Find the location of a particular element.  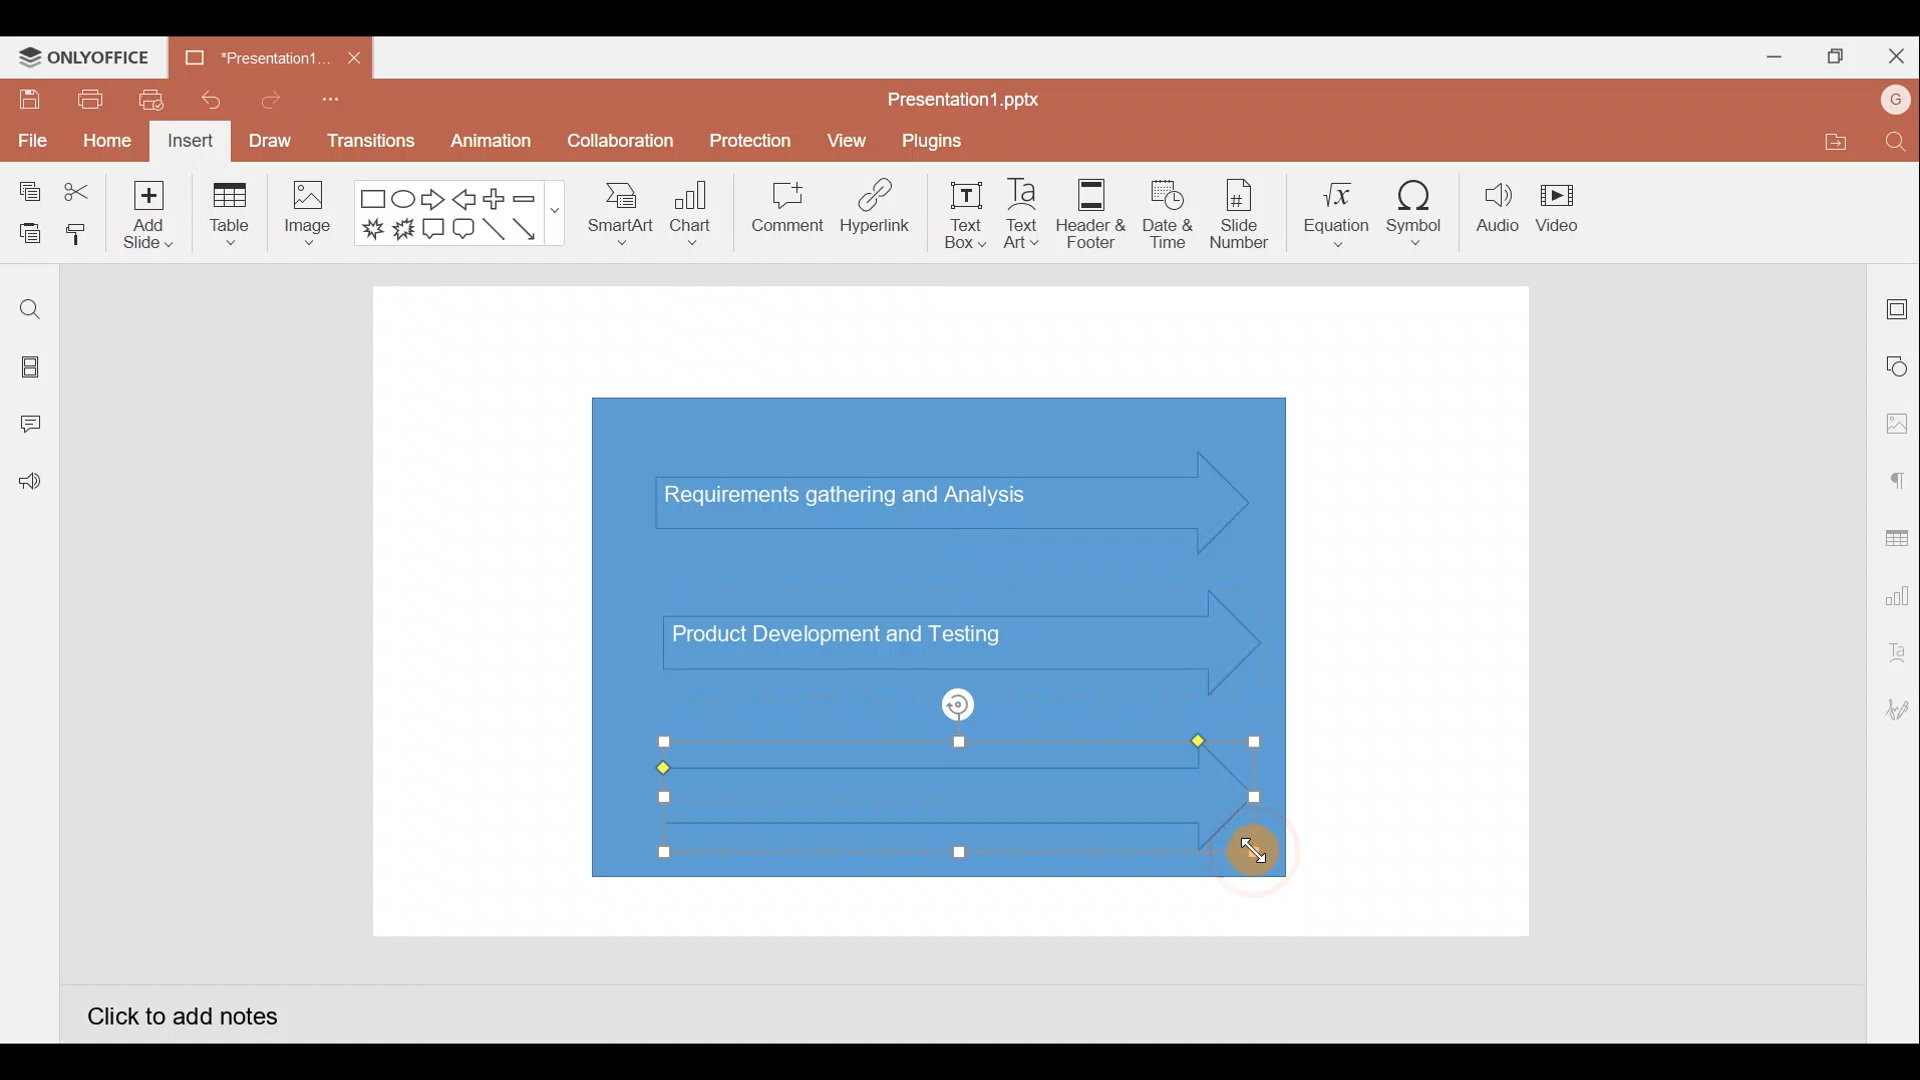

Close document is located at coordinates (354, 53).